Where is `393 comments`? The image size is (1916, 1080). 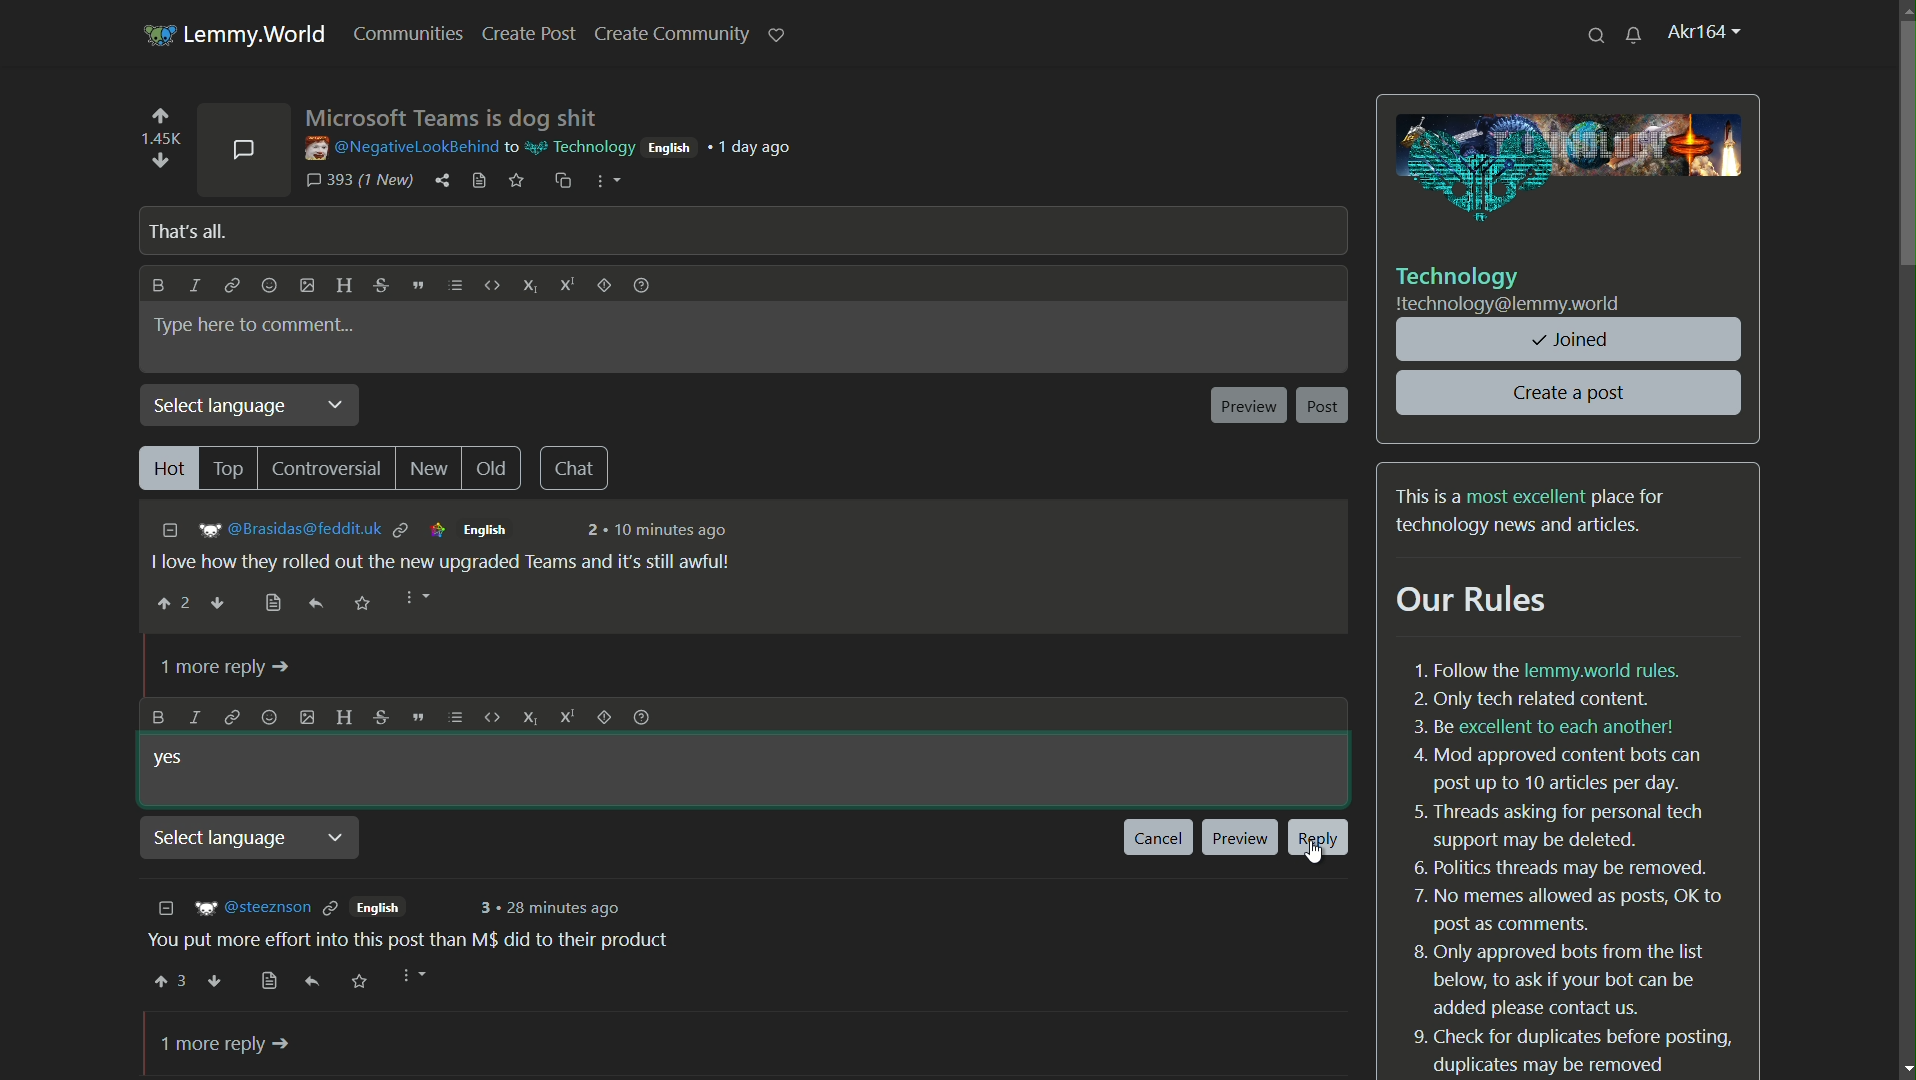
393 comments is located at coordinates (359, 181).